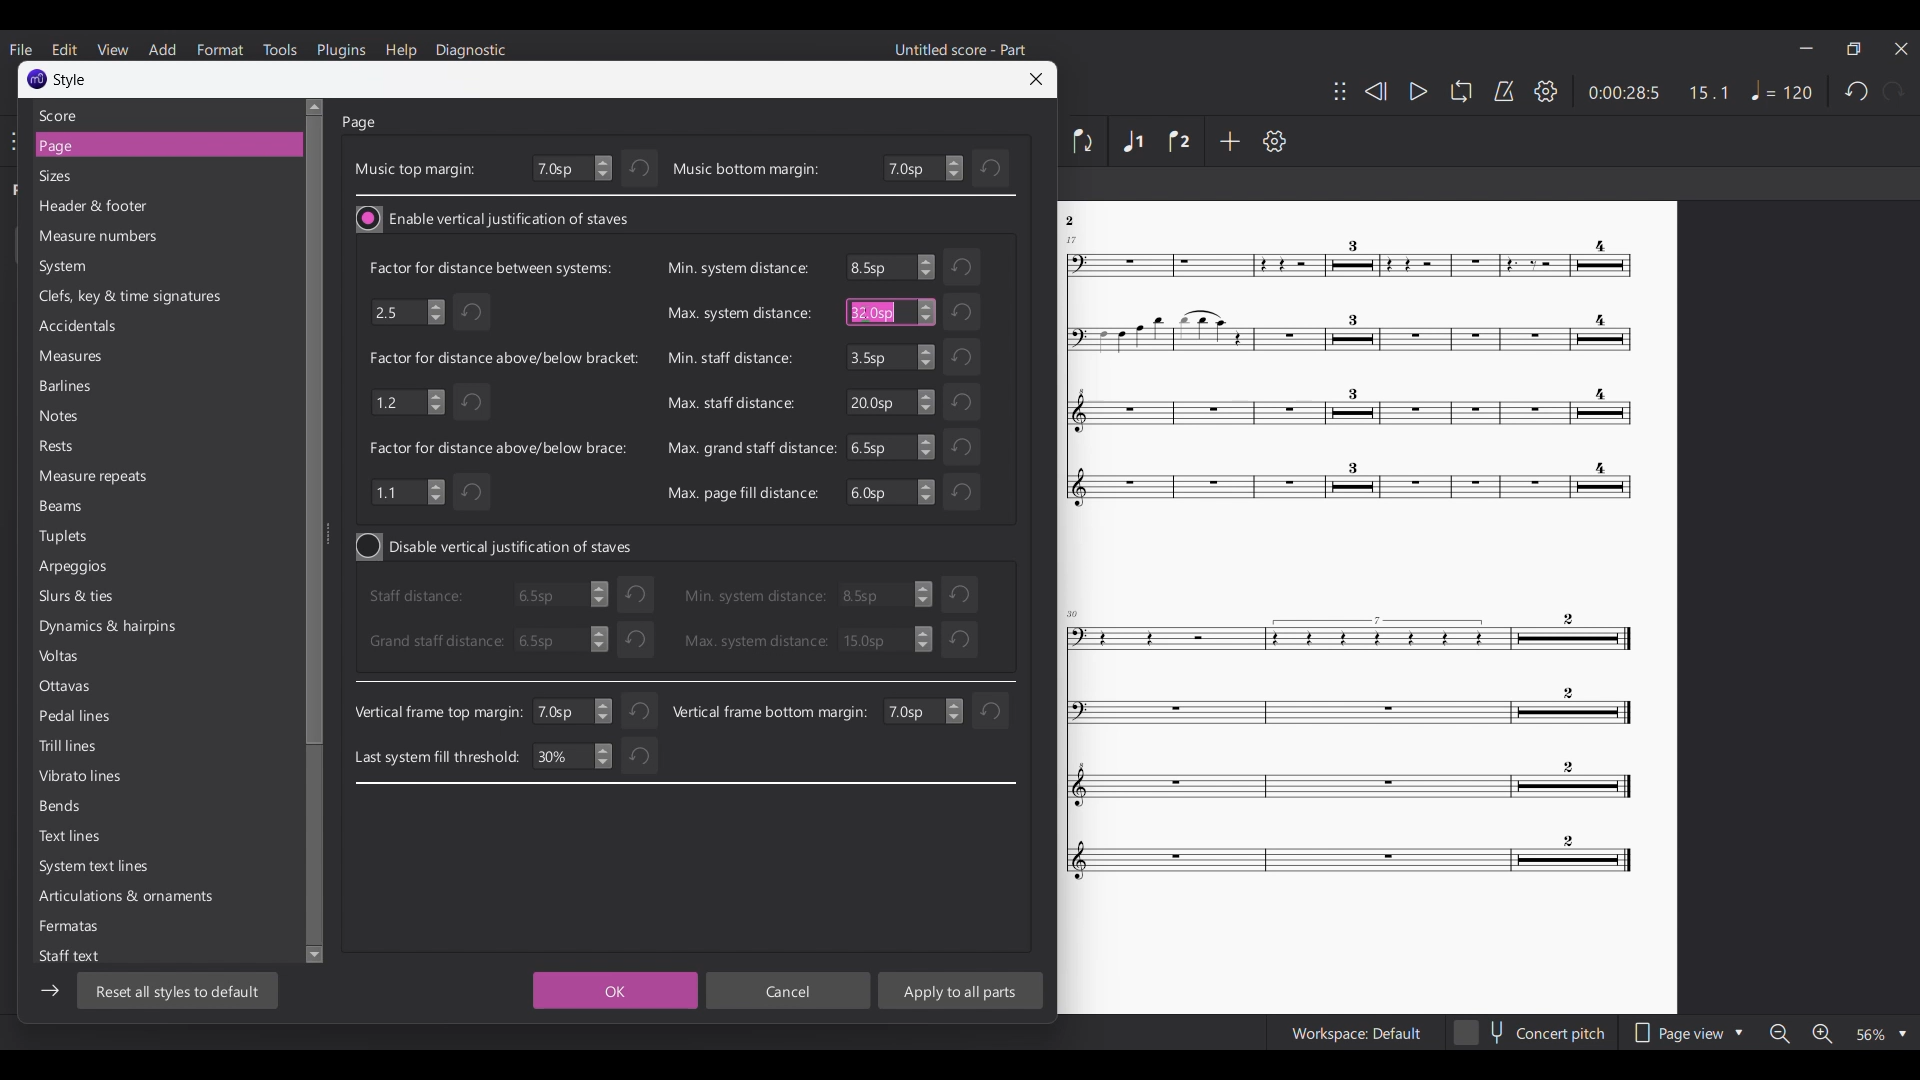  What do you see at coordinates (963, 592) in the screenshot?
I see `reset` at bounding box center [963, 592].